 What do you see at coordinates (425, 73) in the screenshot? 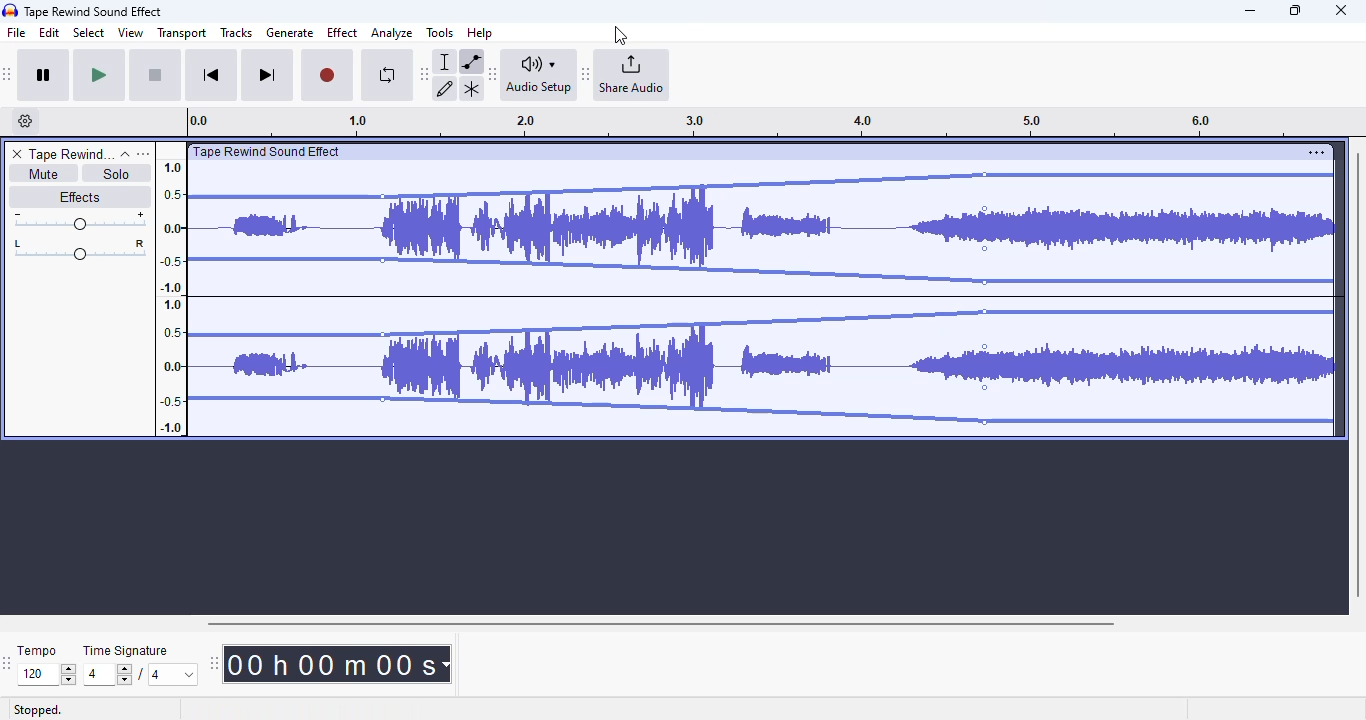
I see `Move audacity tools toolbar` at bounding box center [425, 73].